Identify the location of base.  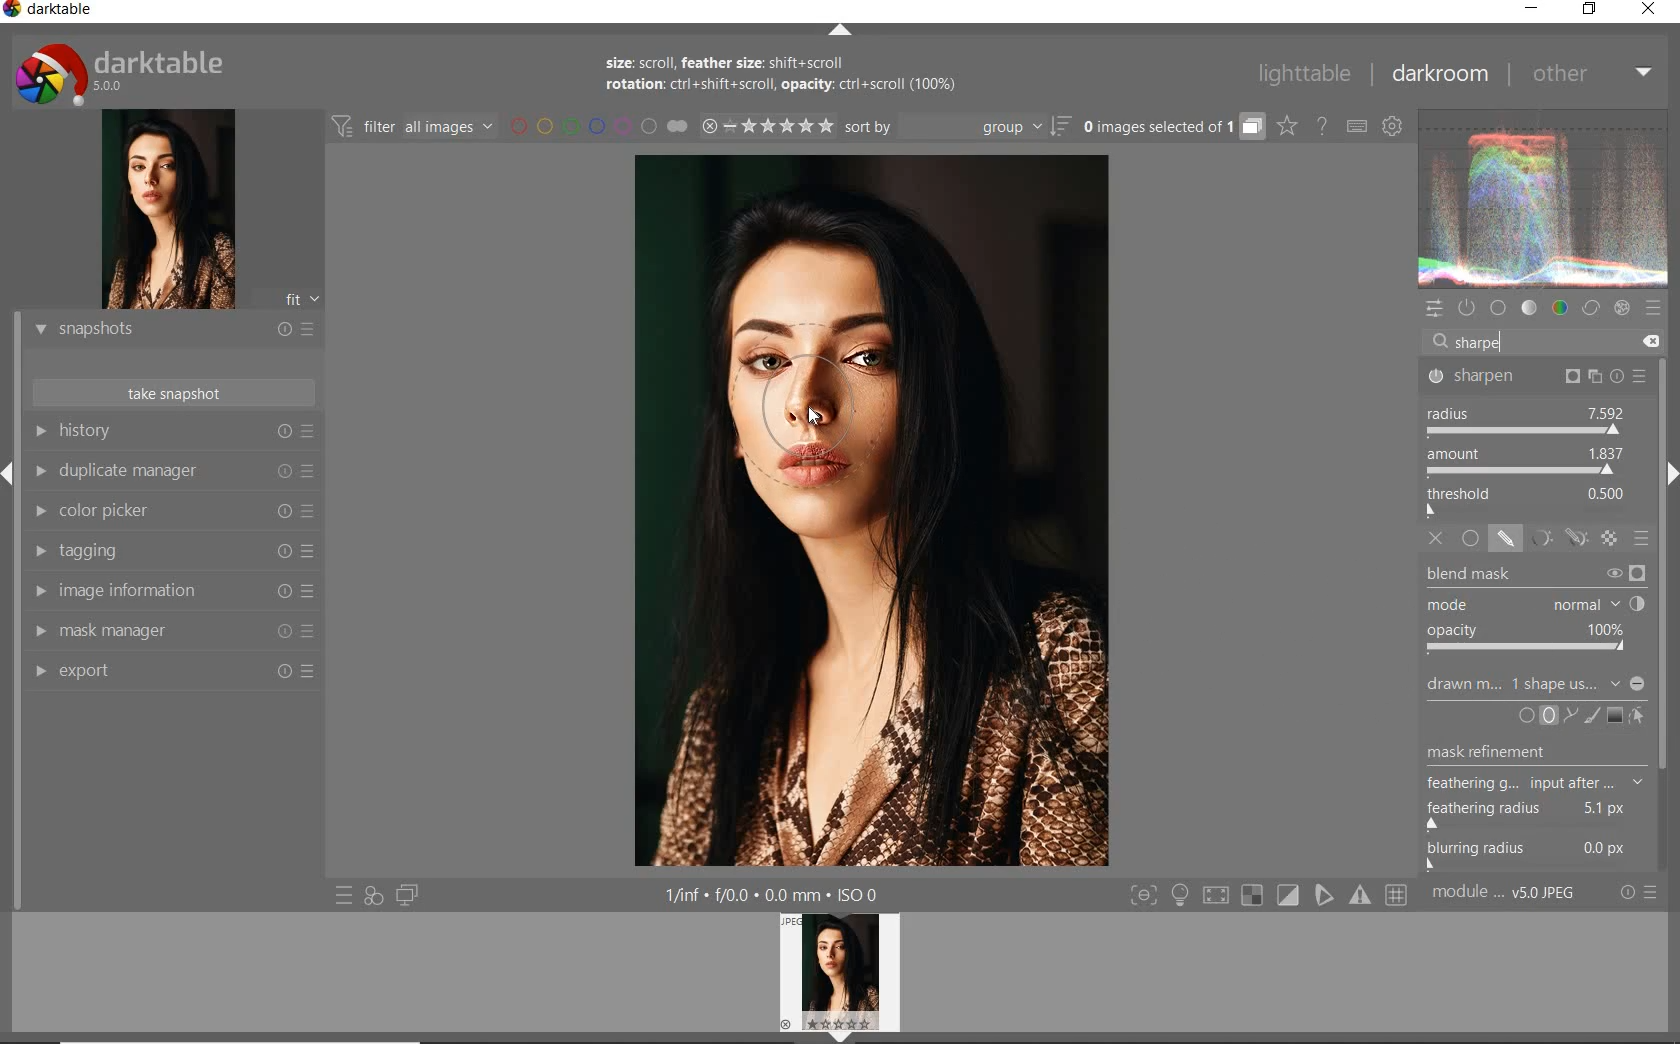
(1498, 307).